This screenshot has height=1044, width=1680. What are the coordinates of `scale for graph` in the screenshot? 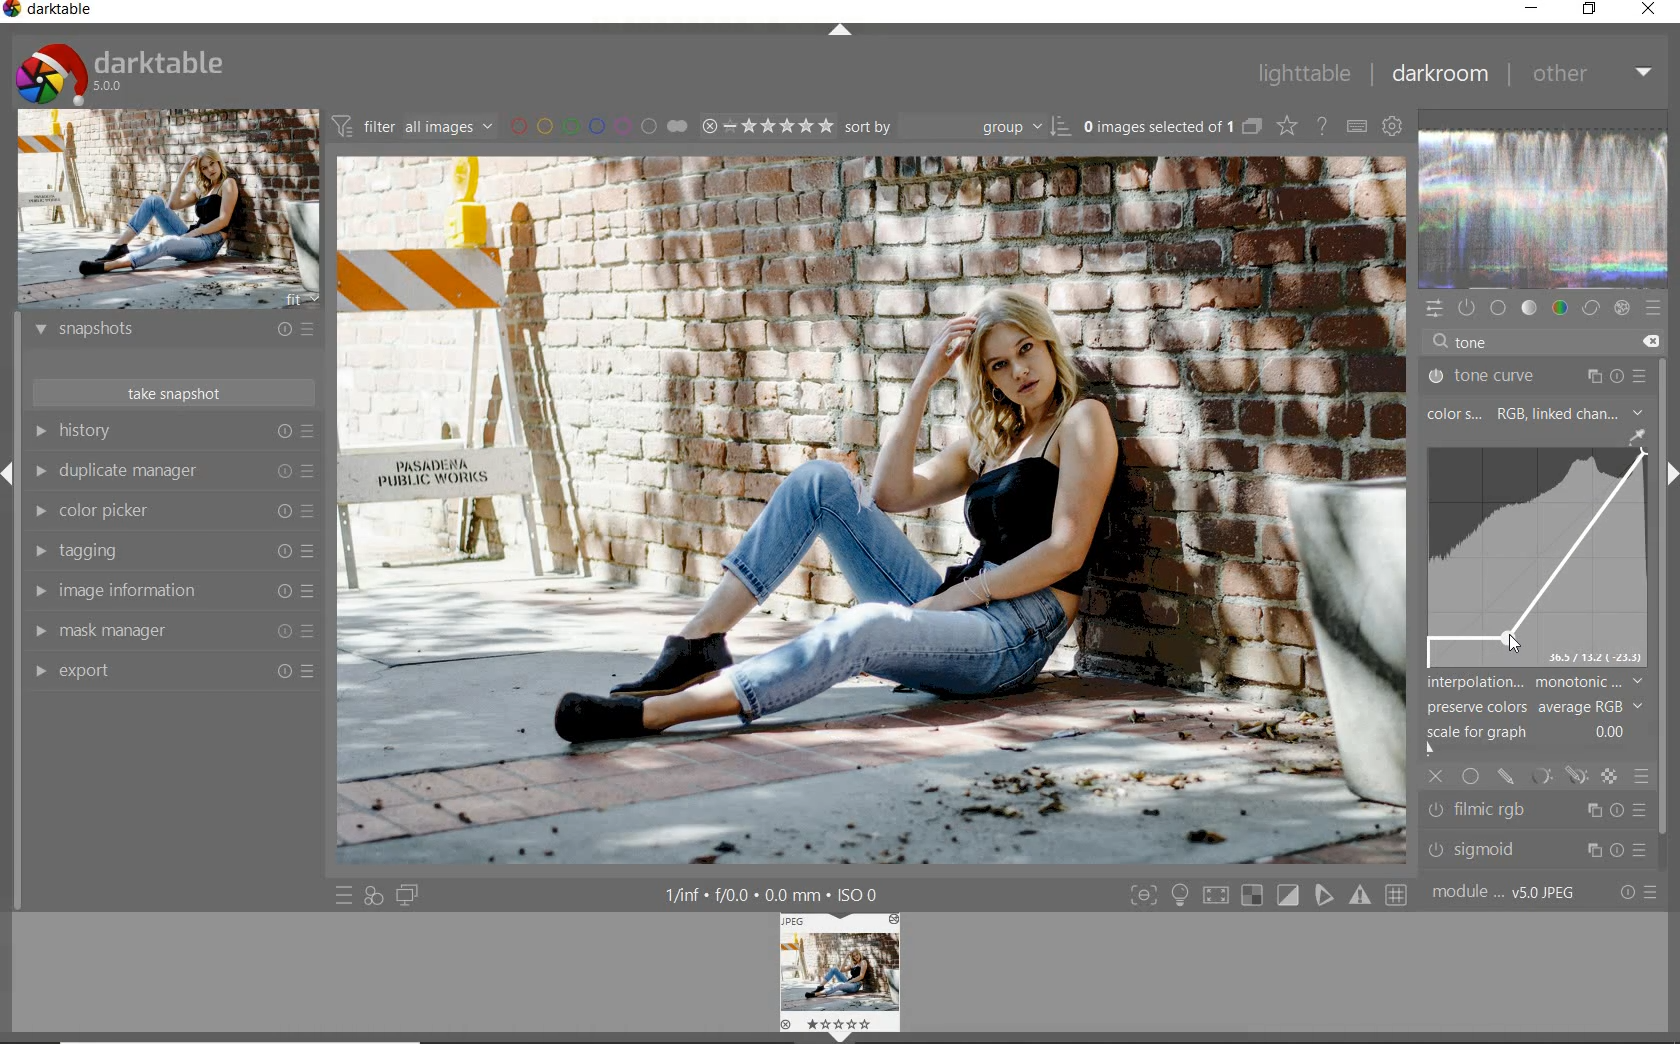 It's located at (1526, 738).